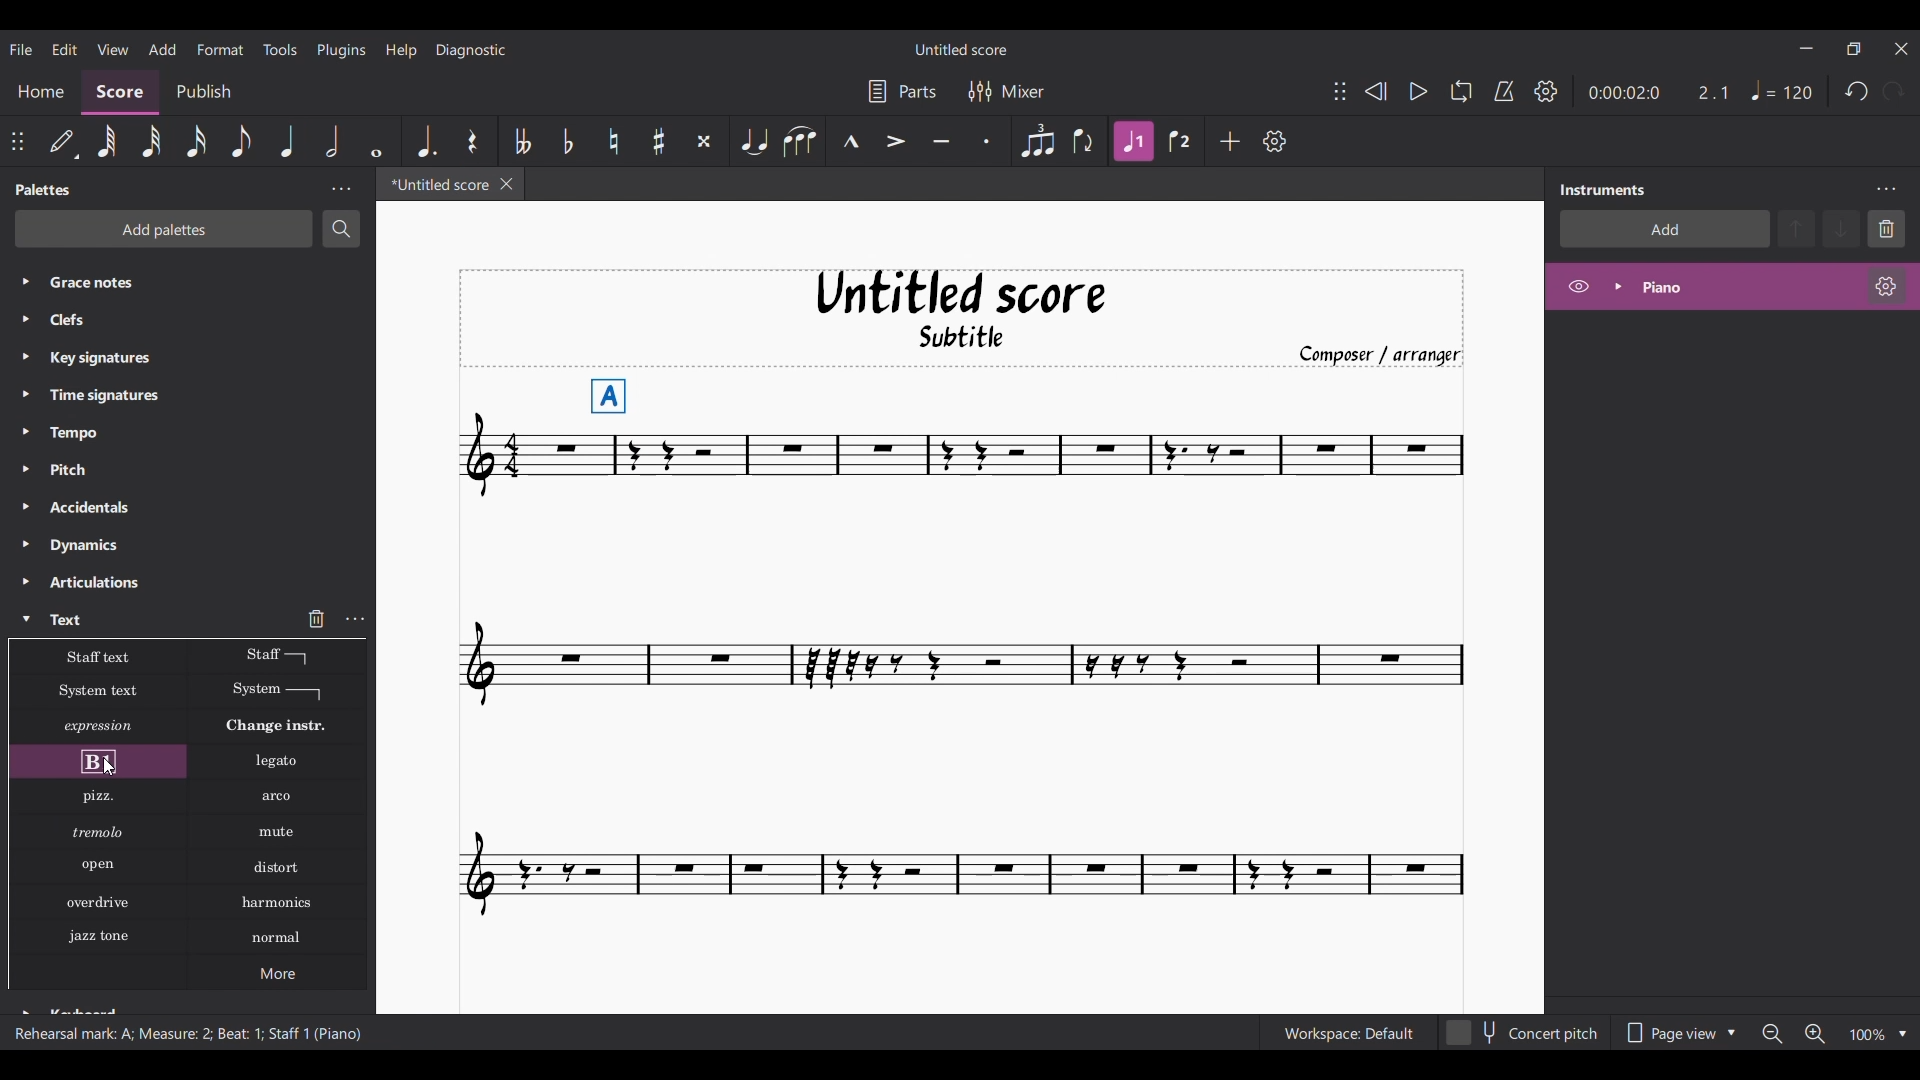 Image resolution: width=1920 pixels, height=1080 pixels. I want to click on Parts, so click(901, 91).